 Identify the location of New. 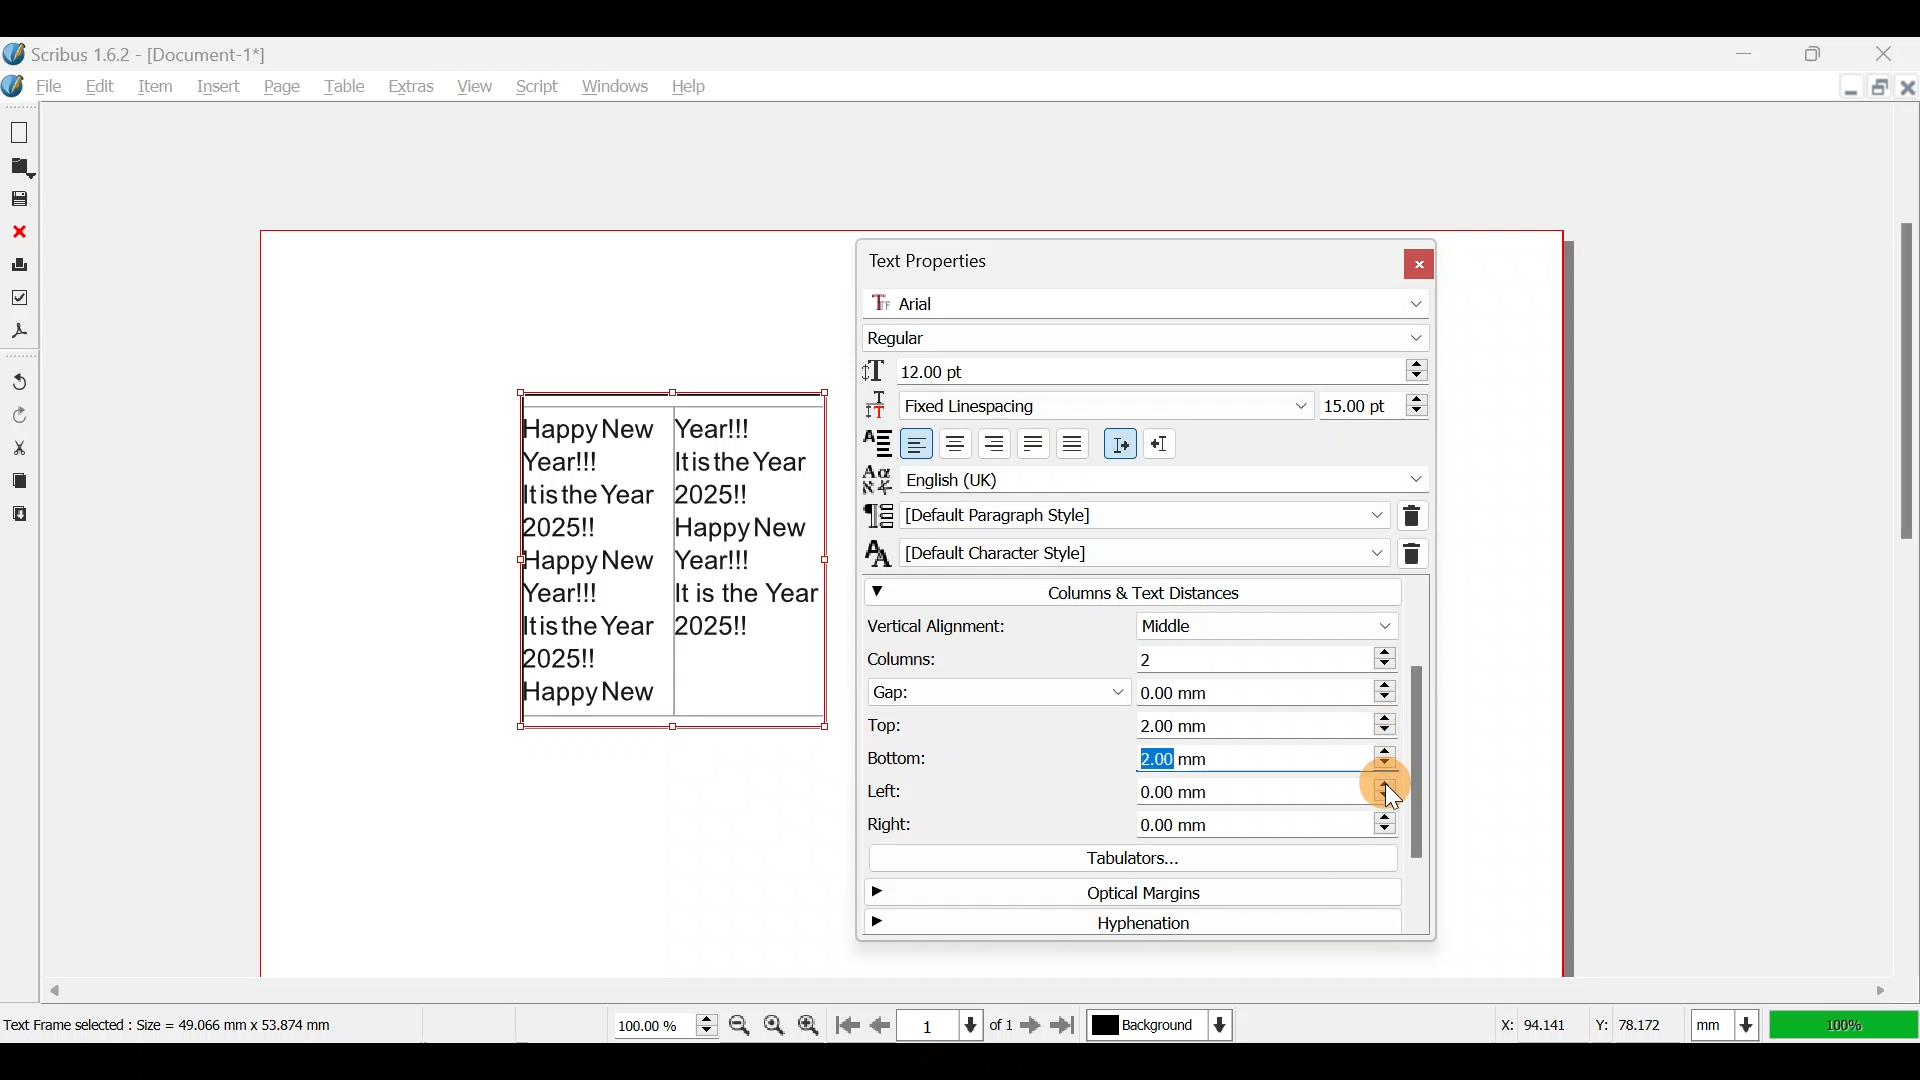
(22, 131).